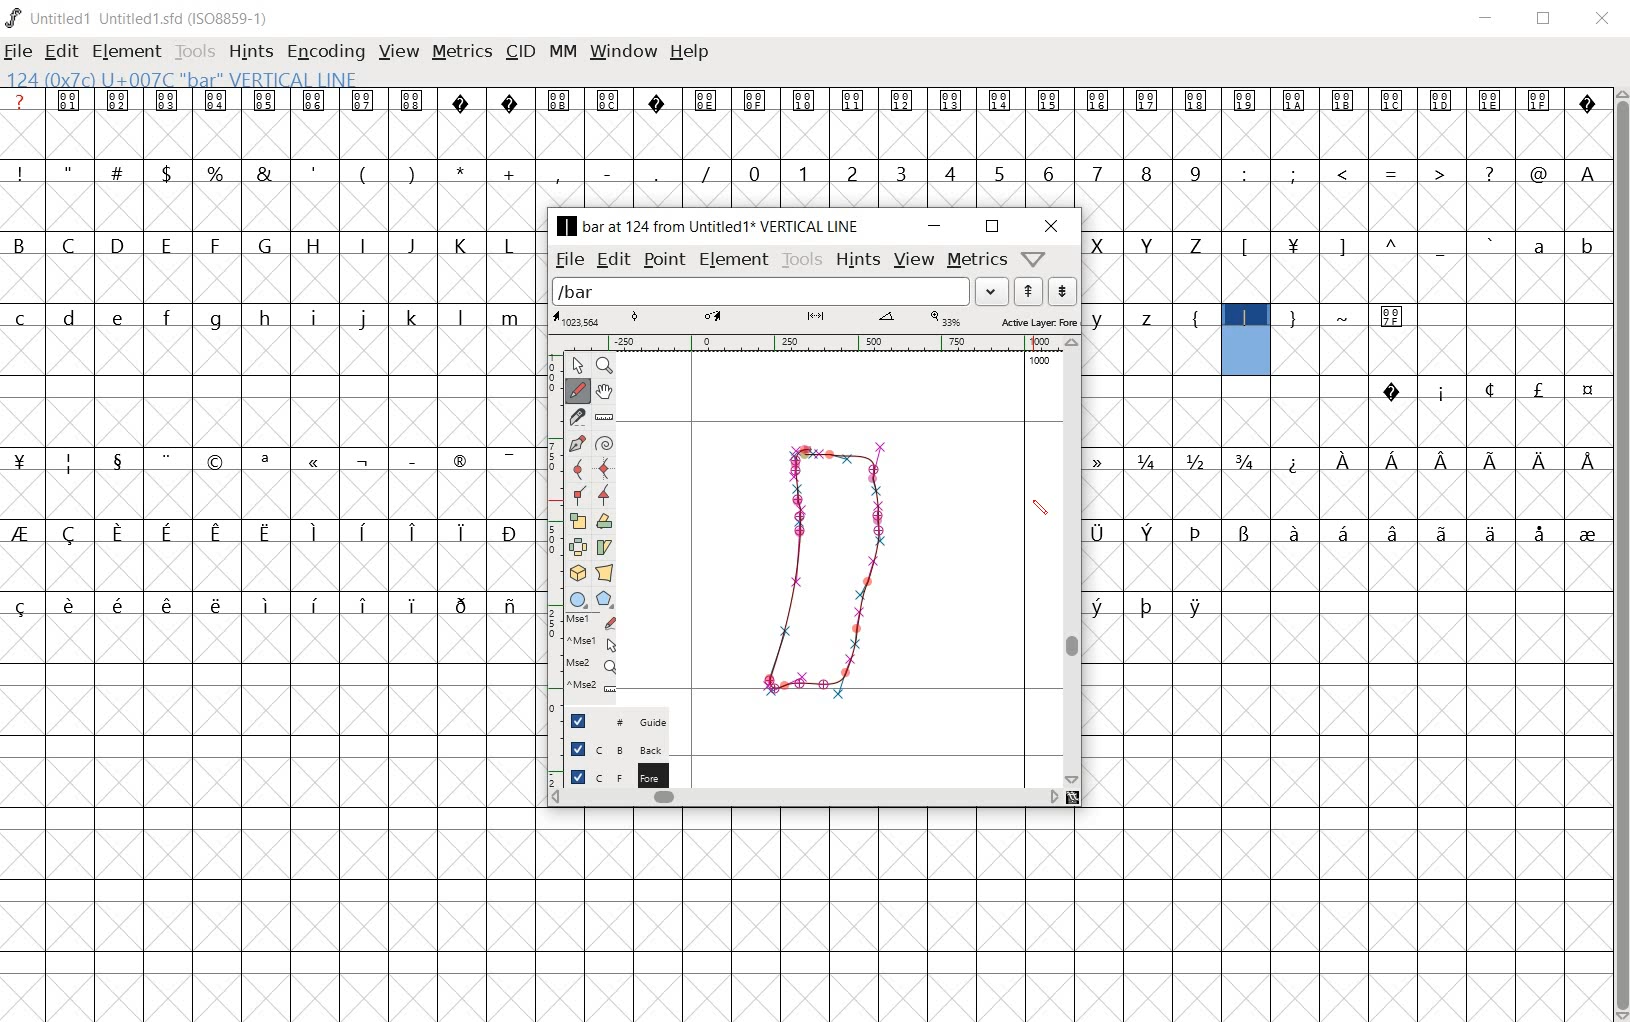 Image resolution: width=1630 pixels, height=1022 pixels. I want to click on special letters, so click(1346, 531).